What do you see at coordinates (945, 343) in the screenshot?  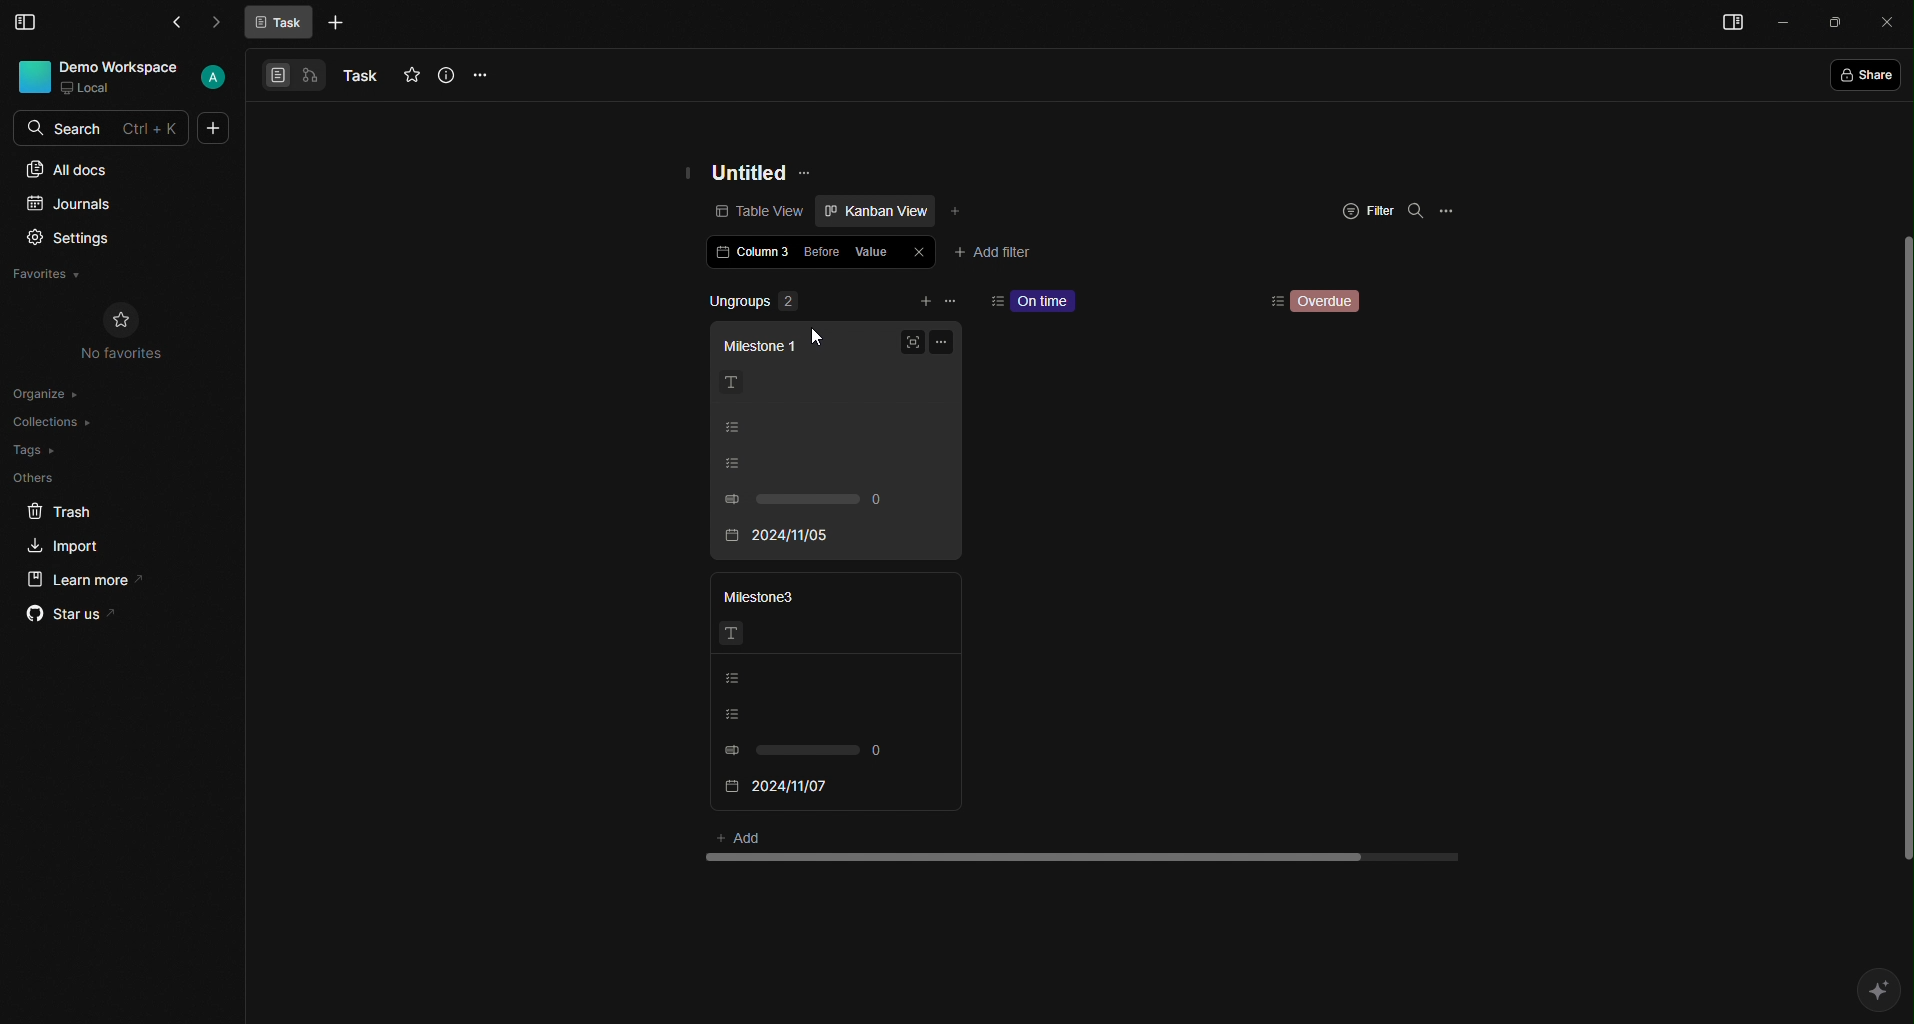 I see `Options` at bounding box center [945, 343].